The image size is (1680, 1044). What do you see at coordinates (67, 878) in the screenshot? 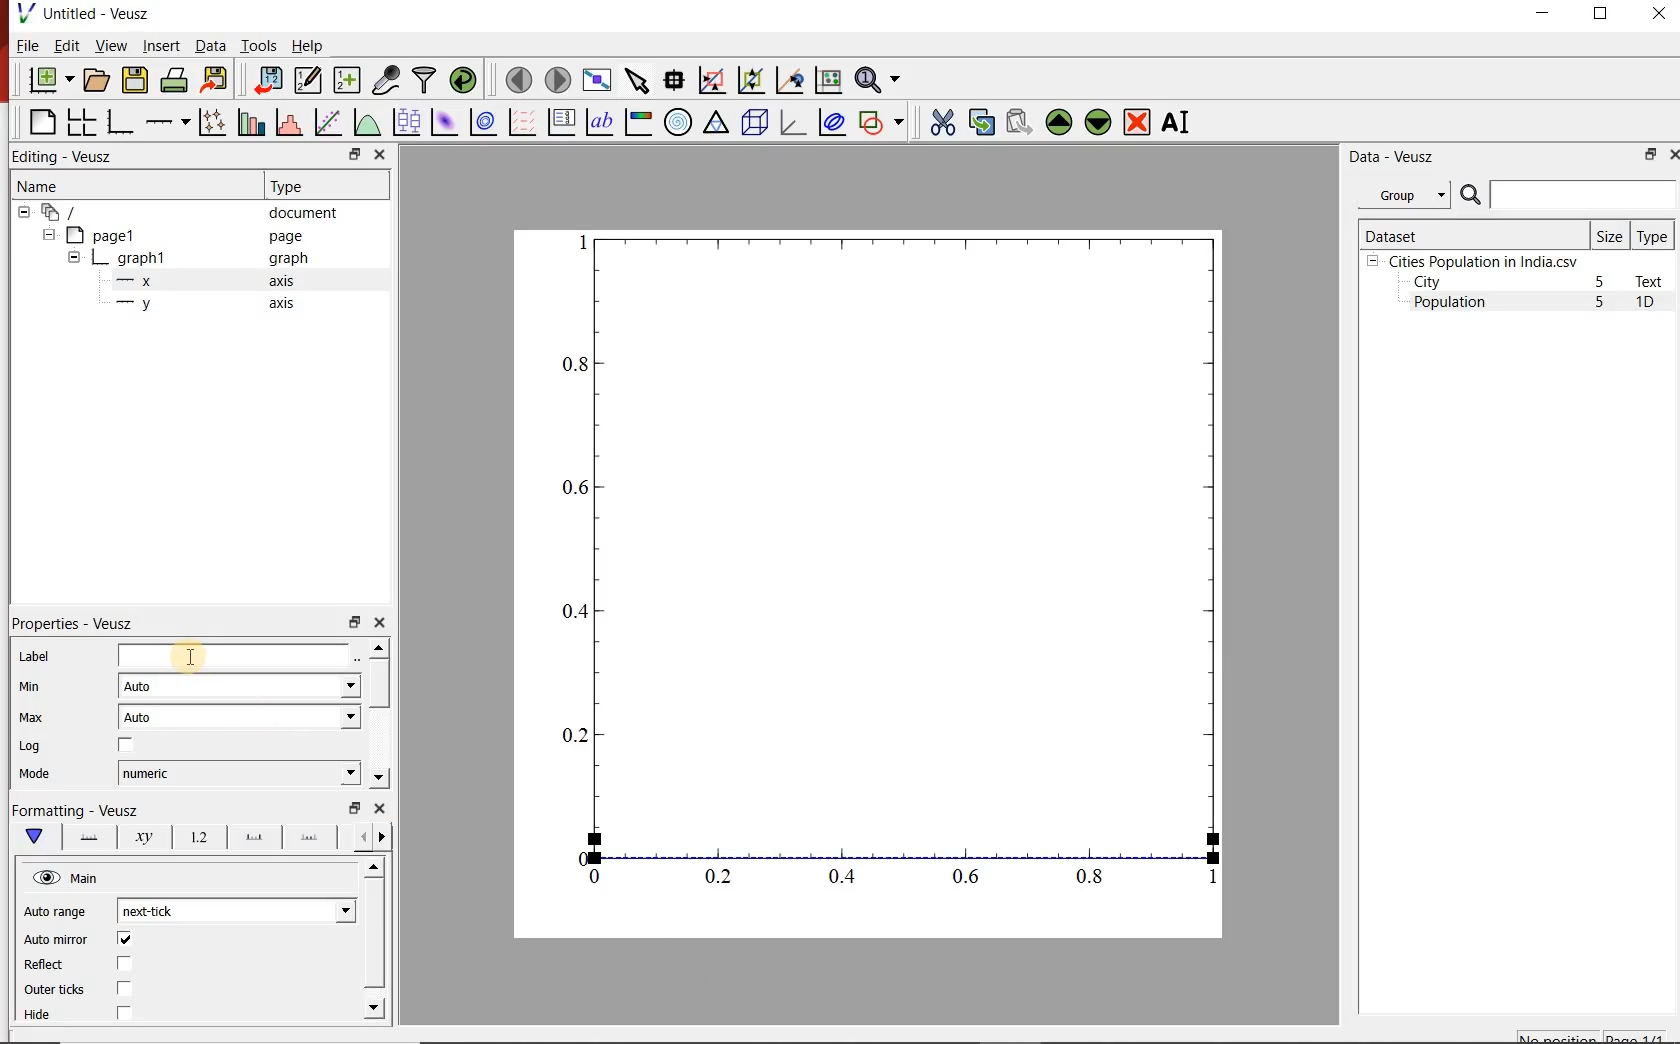
I see `Main` at bounding box center [67, 878].